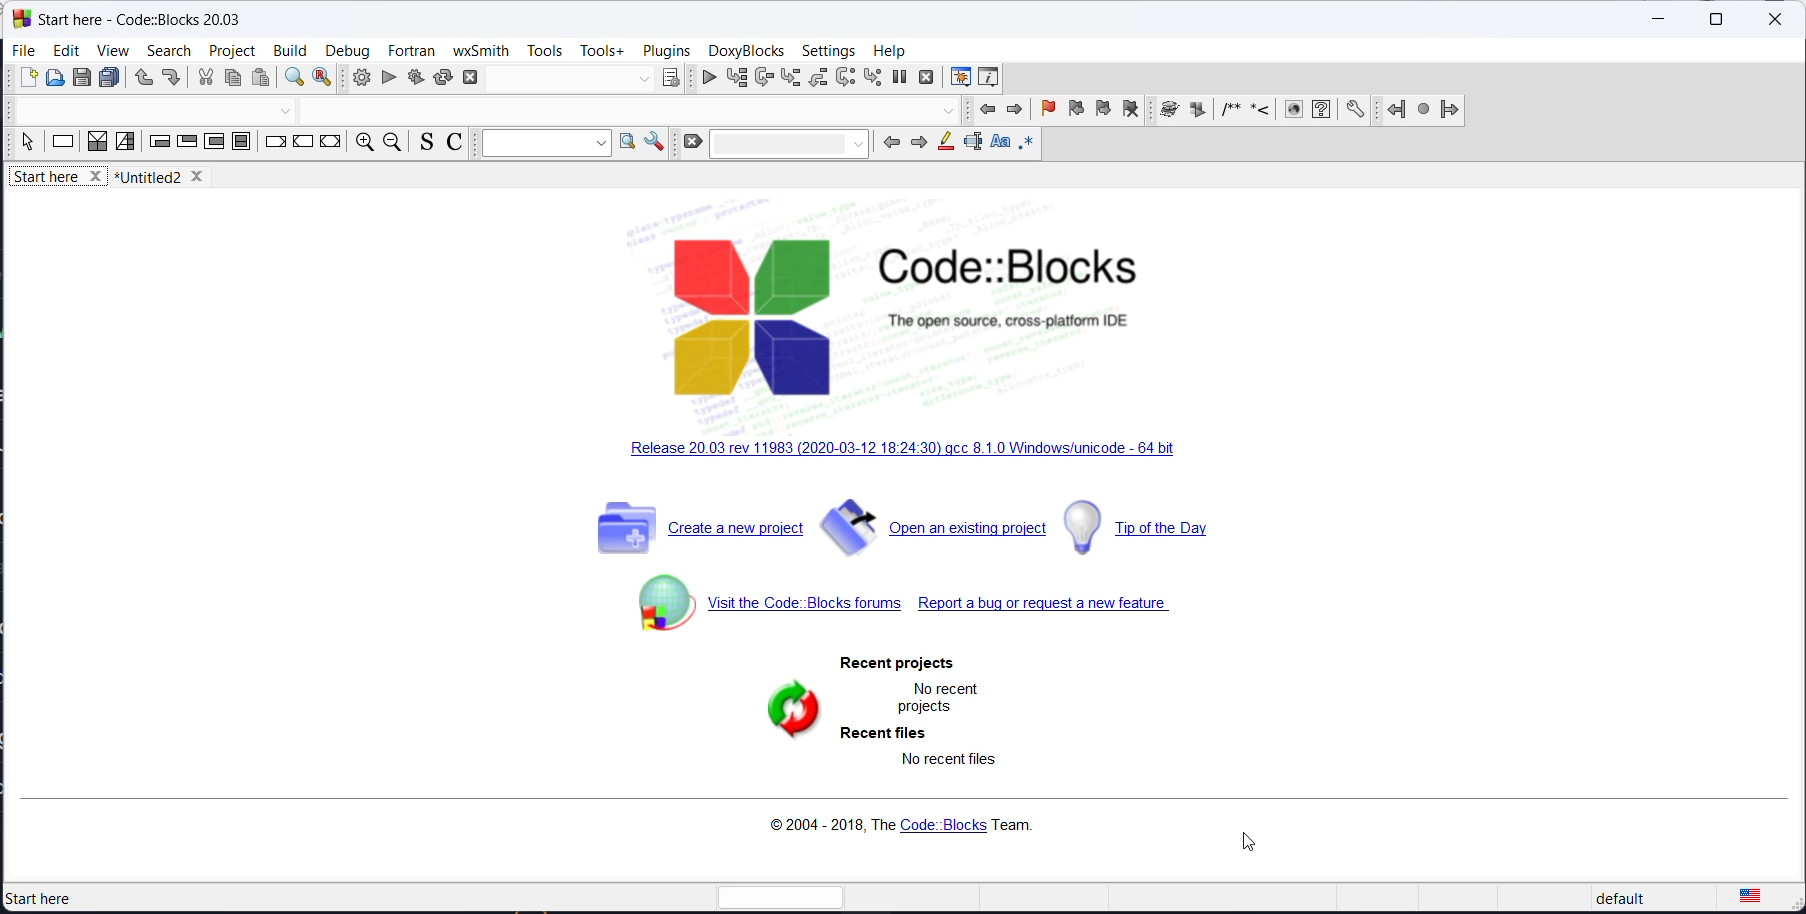 The width and height of the screenshot is (1806, 914). What do you see at coordinates (1449, 110) in the screenshot?
I see `jump forward` at bounding box center [1449, 110].